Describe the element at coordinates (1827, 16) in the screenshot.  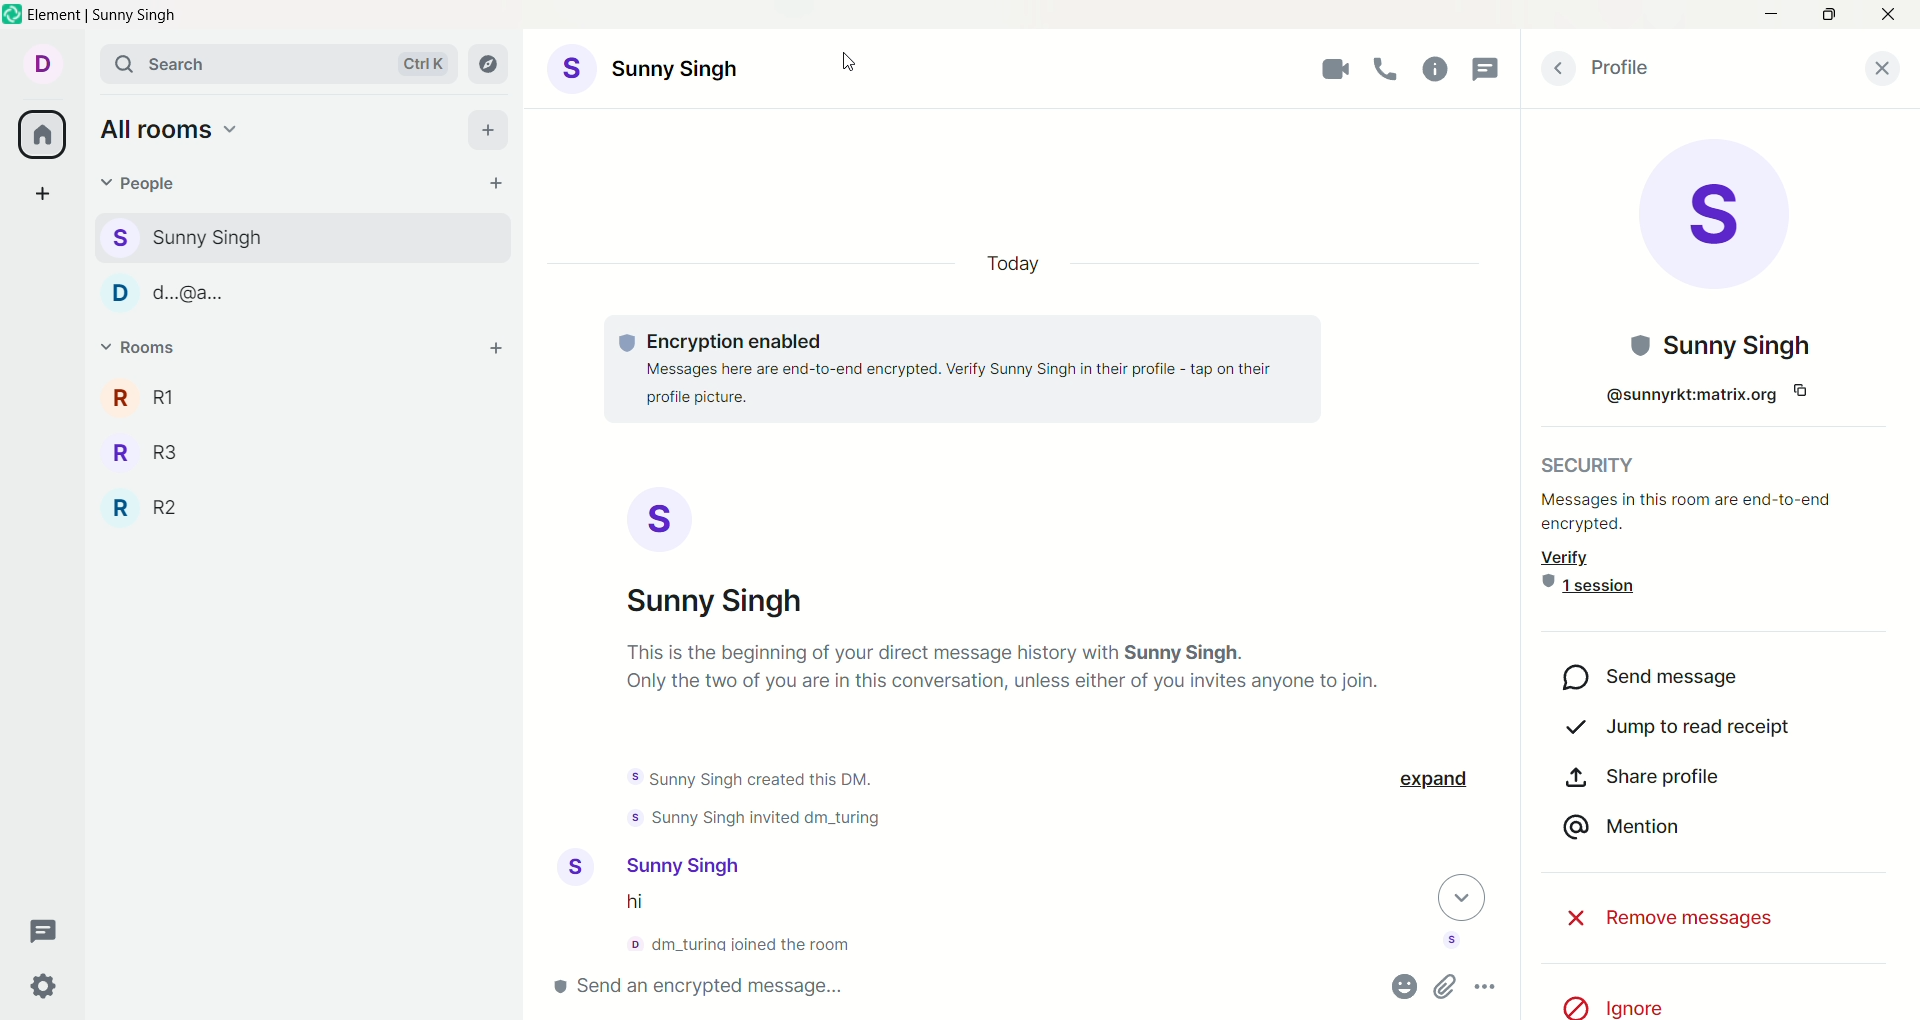
I see `maximize` at that location.